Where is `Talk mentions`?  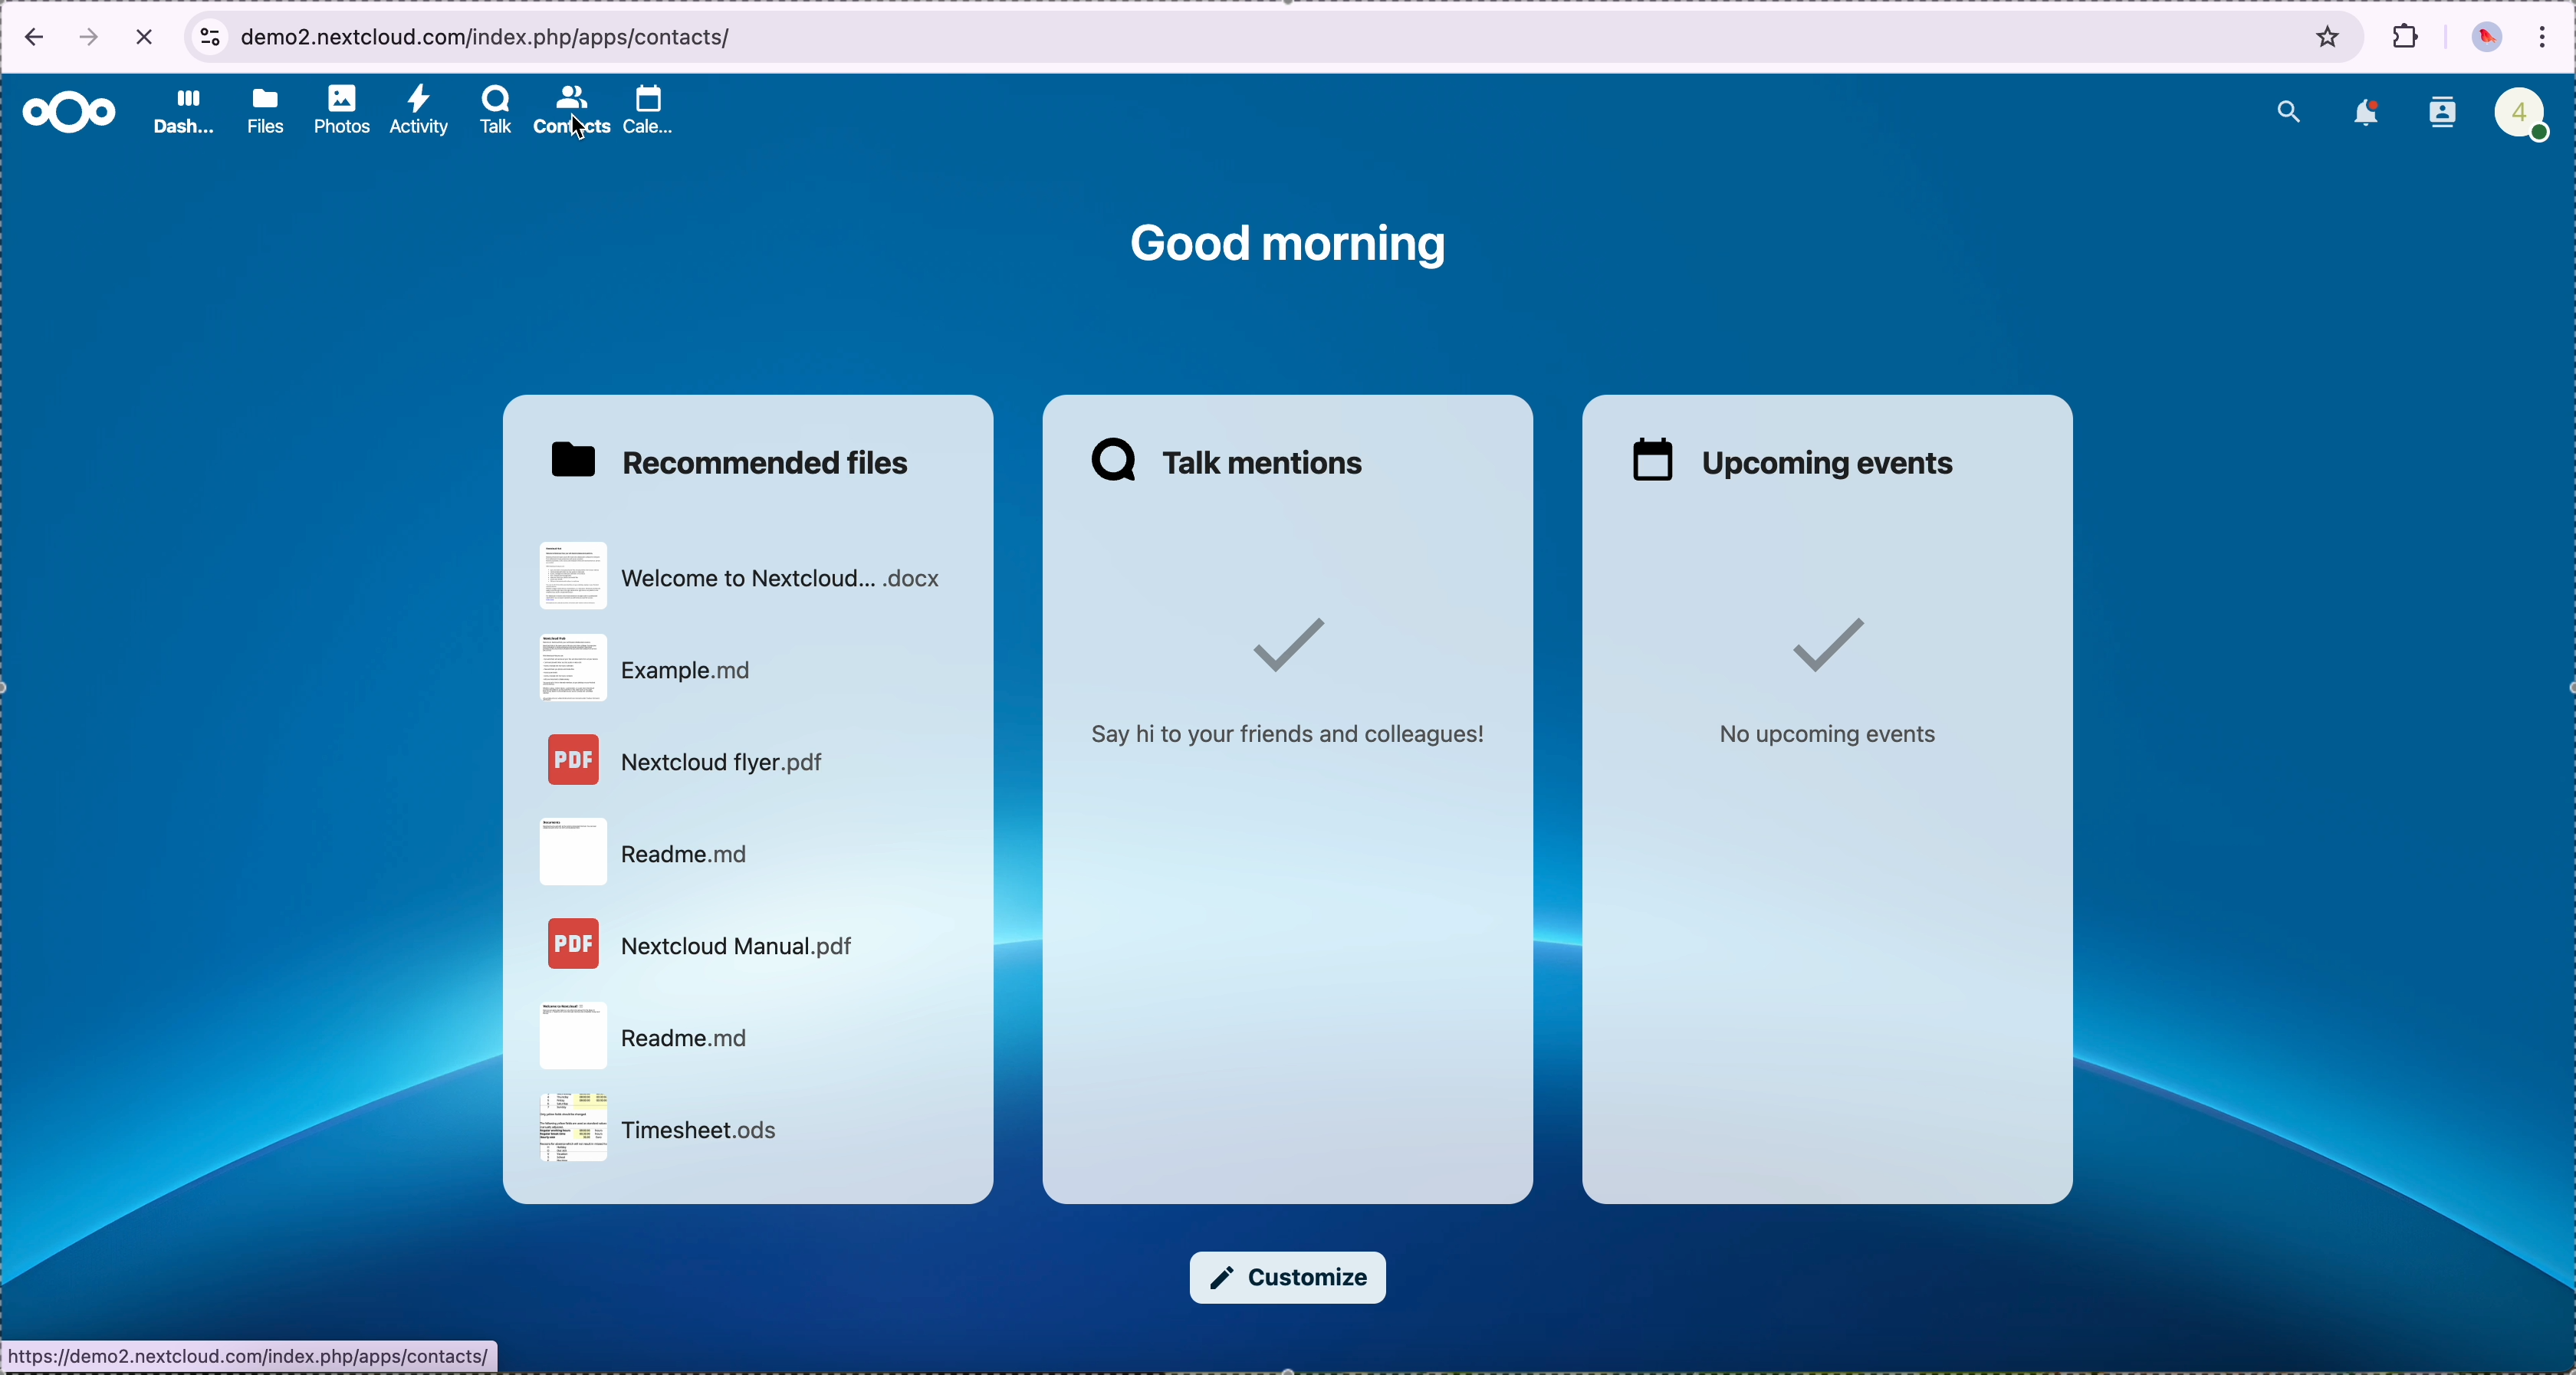
Talk mentions is located at coordinates (1235, 464).